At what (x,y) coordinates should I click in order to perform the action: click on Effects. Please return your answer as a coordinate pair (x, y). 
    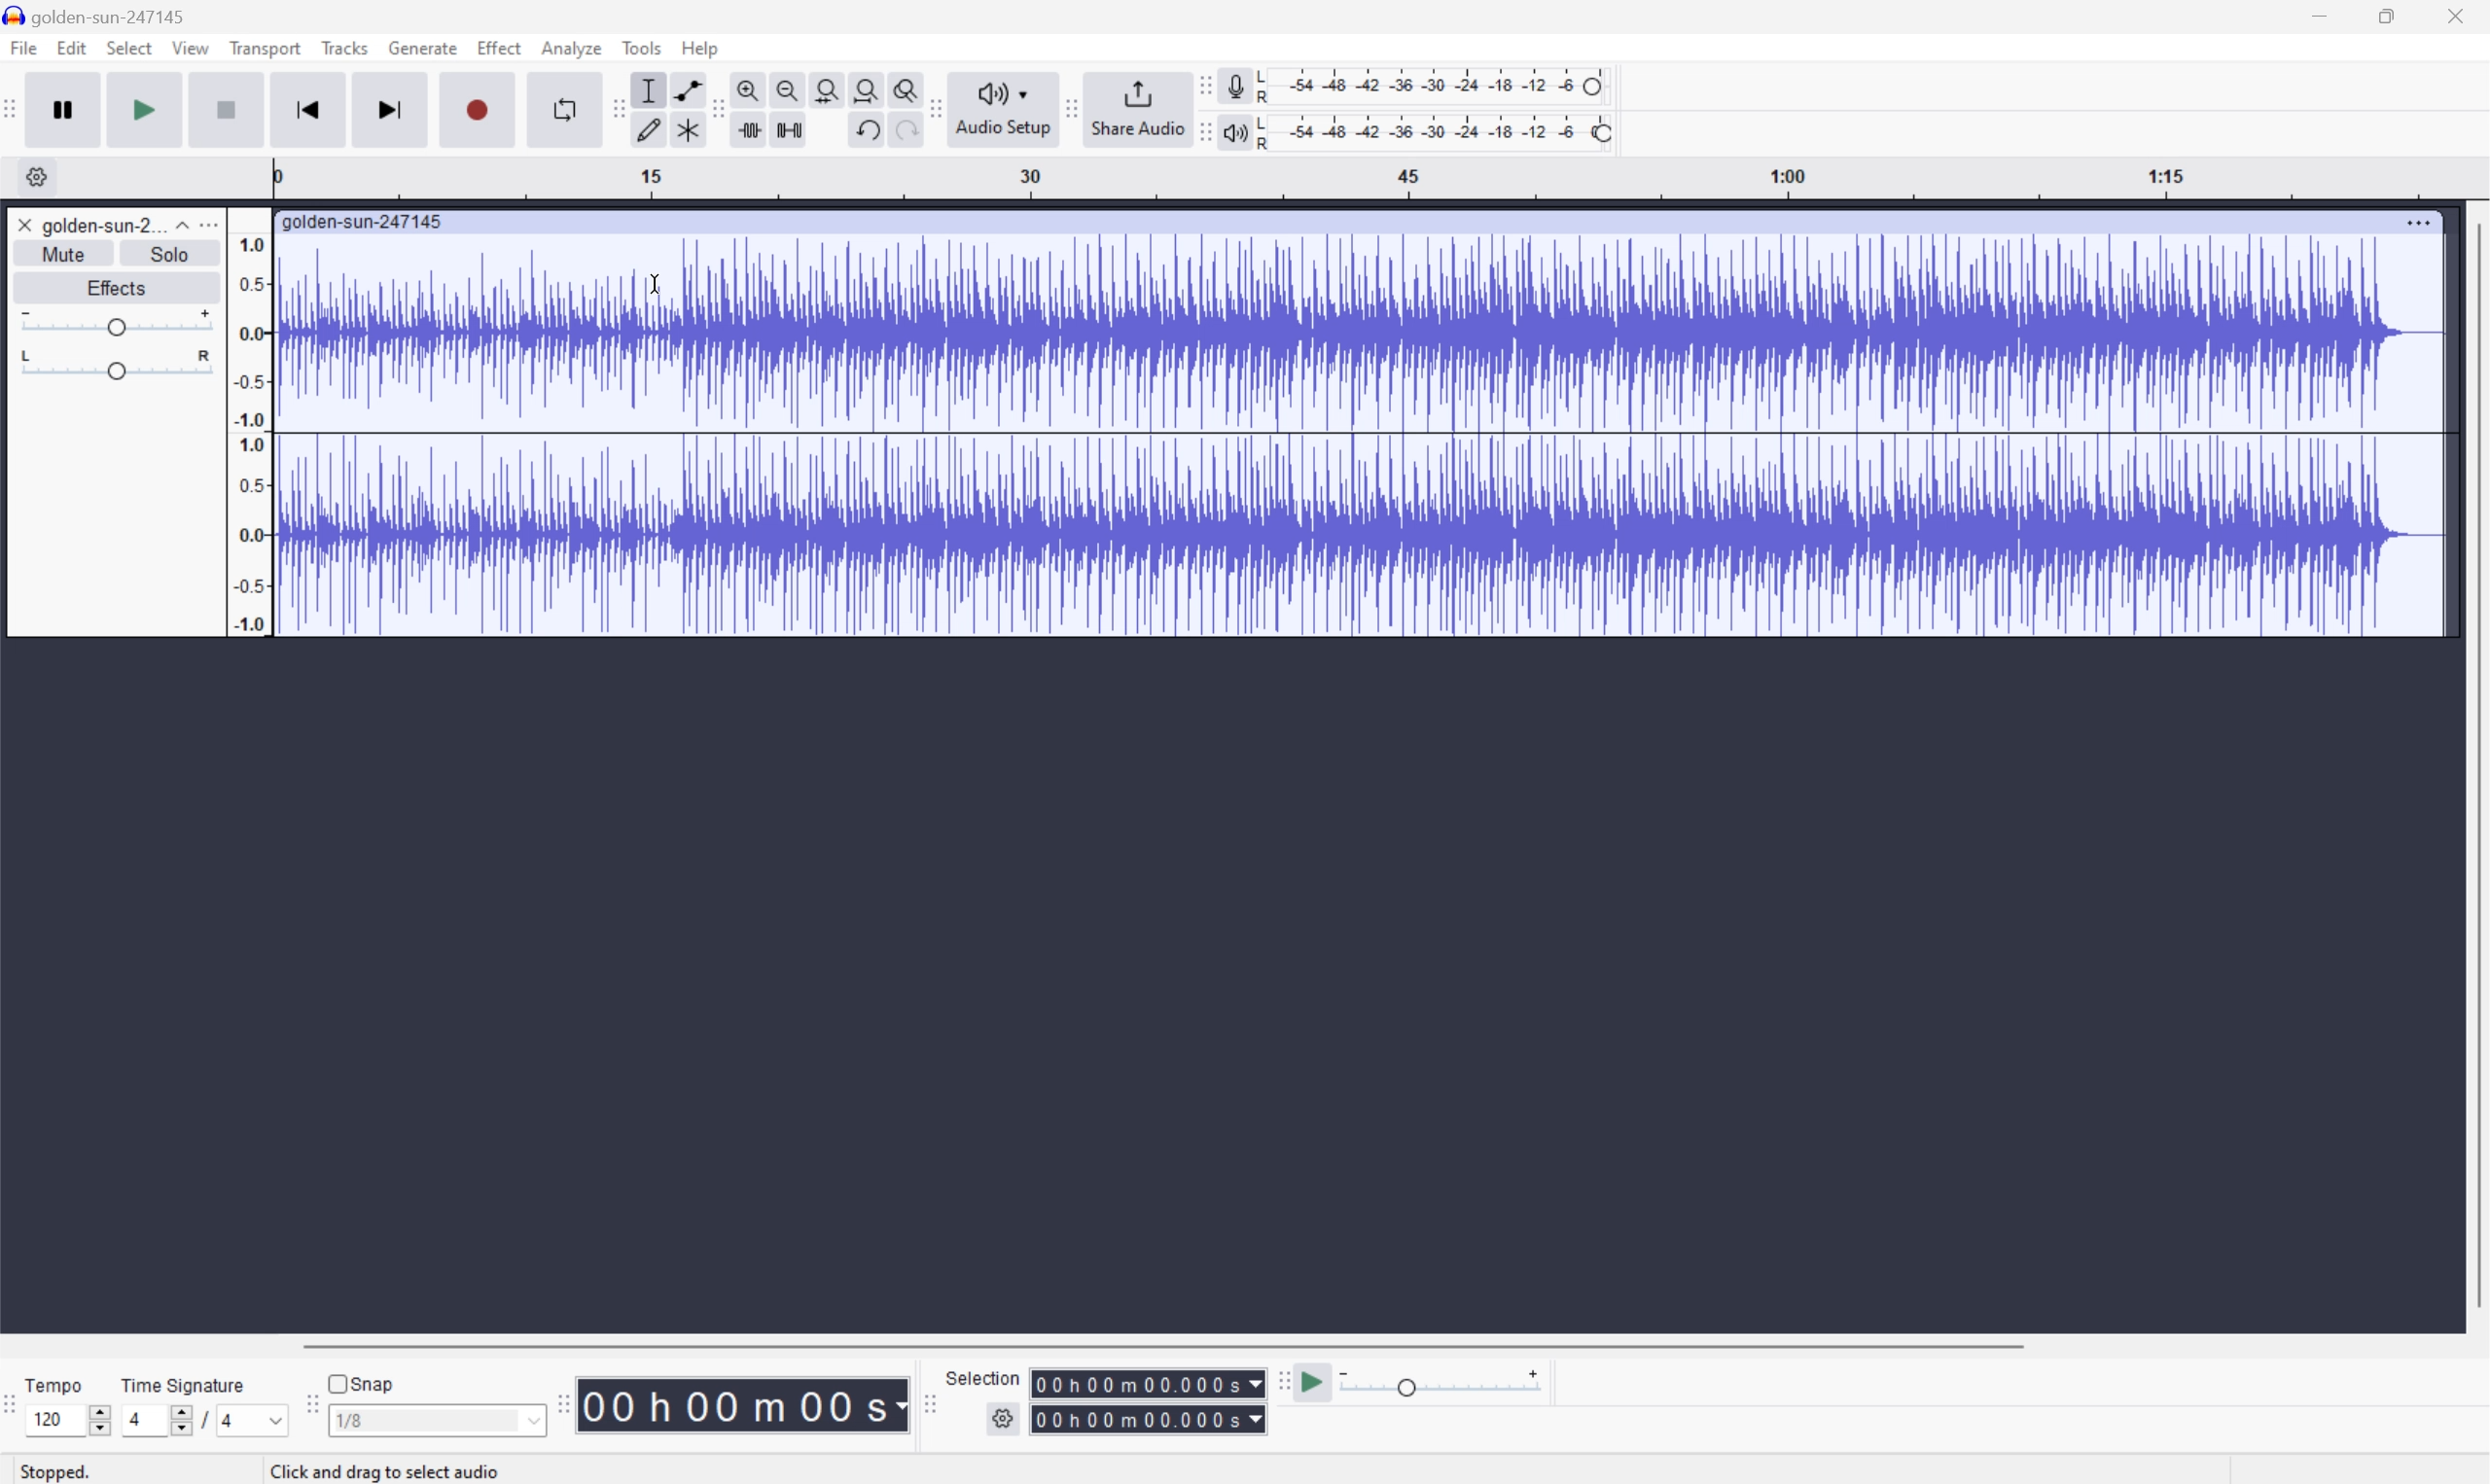
    Looking at the image, I should click on (117, 286).